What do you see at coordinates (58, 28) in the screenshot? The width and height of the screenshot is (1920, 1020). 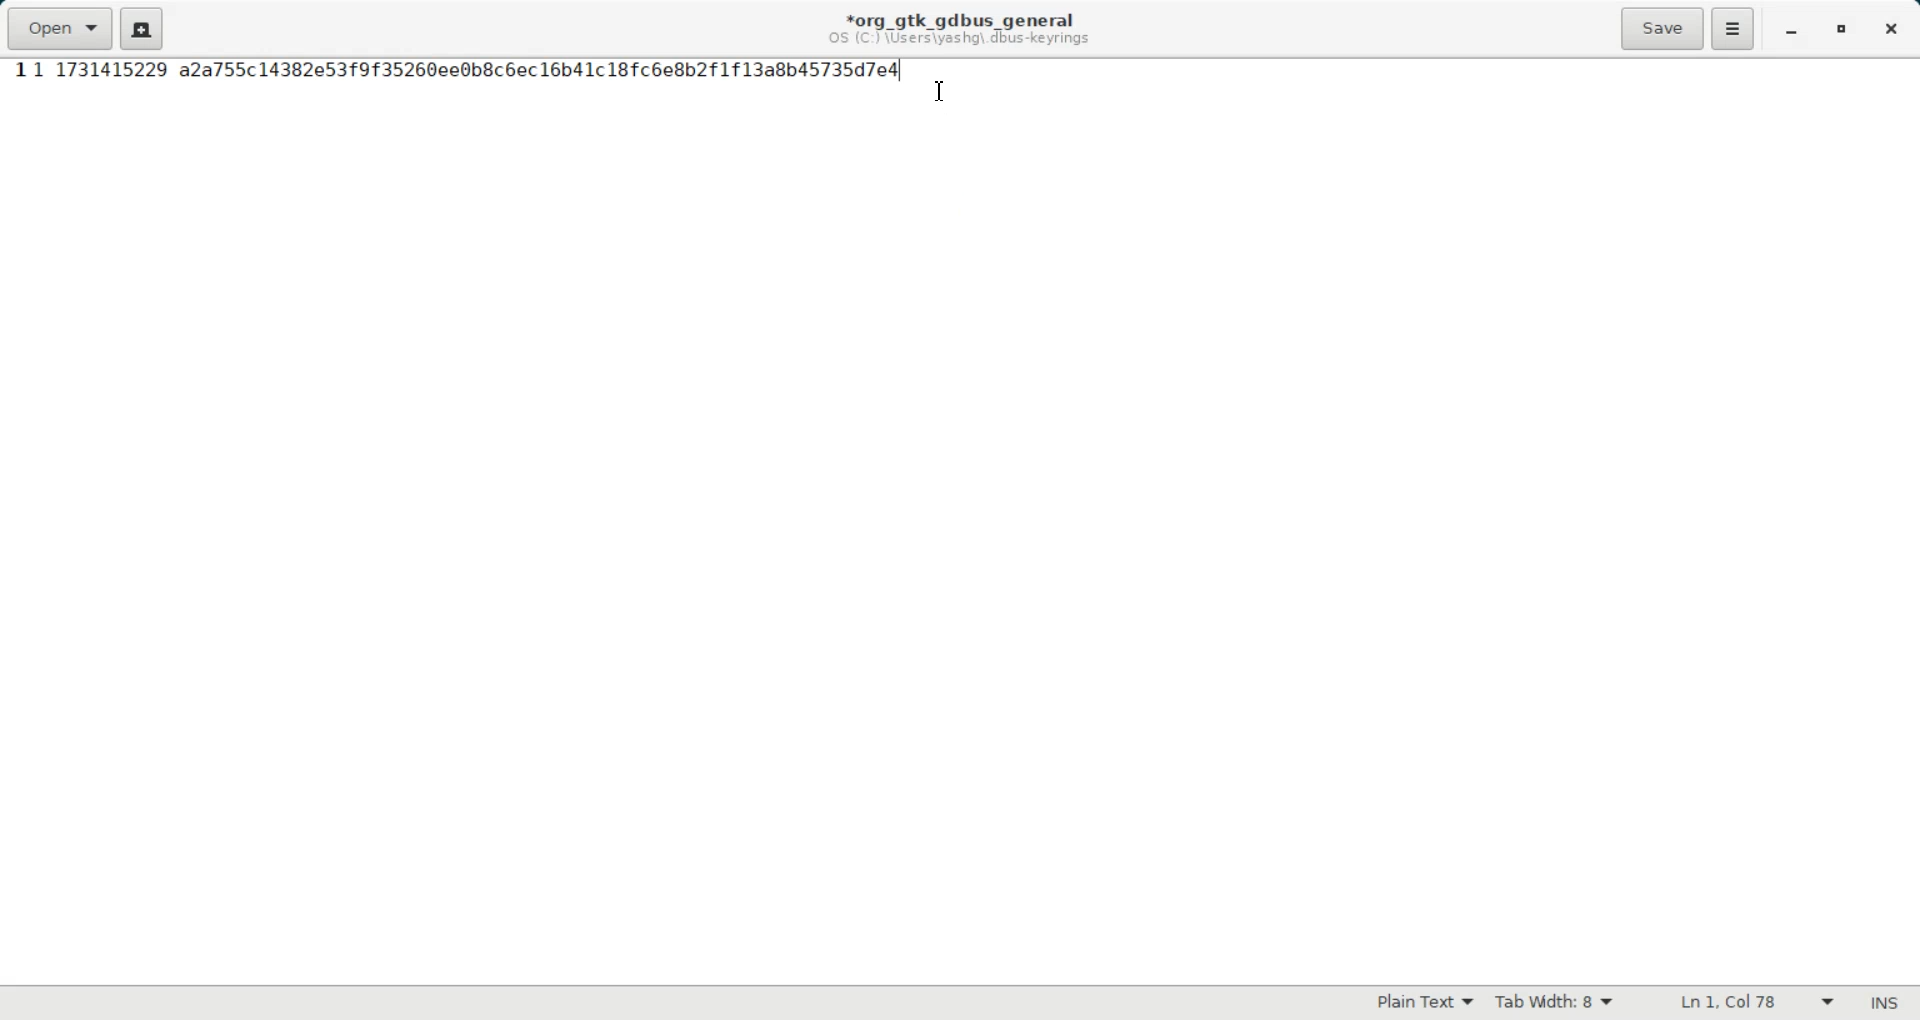 I see `Open a file` at bounding box center [58, 28].